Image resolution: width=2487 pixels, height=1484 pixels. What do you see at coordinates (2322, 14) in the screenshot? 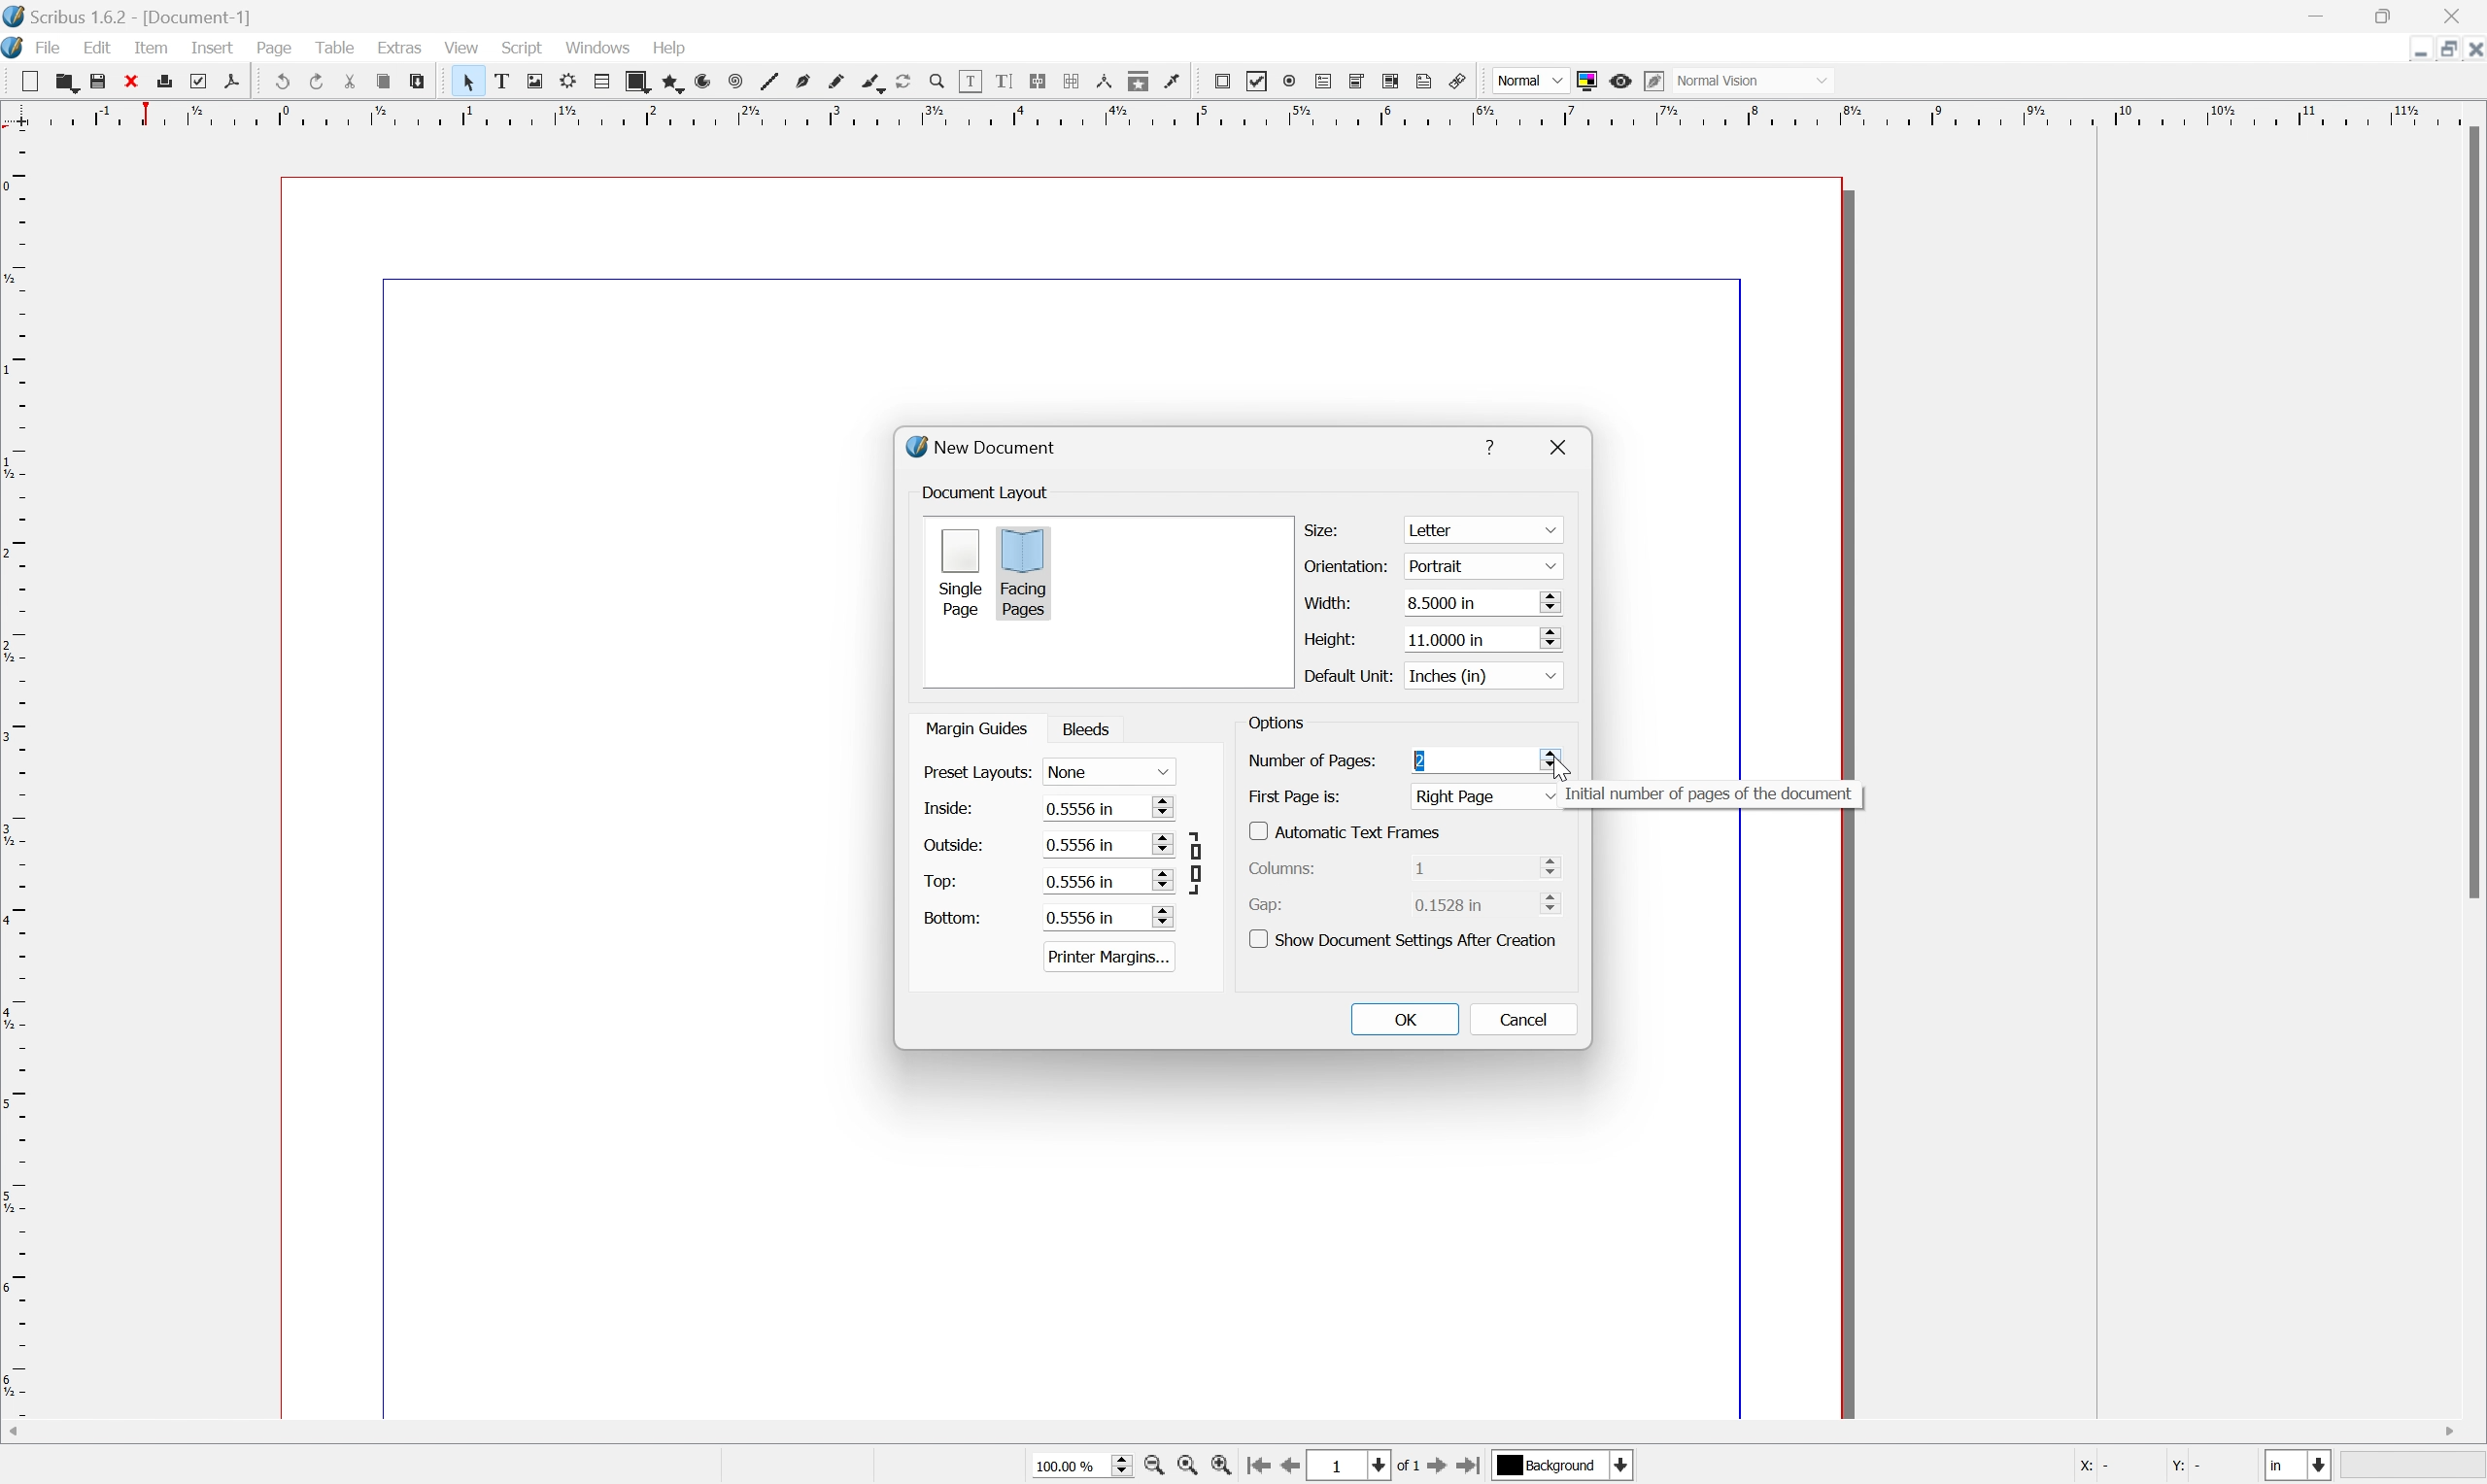
I see `Minimize` at bounding box center [2322, 14].